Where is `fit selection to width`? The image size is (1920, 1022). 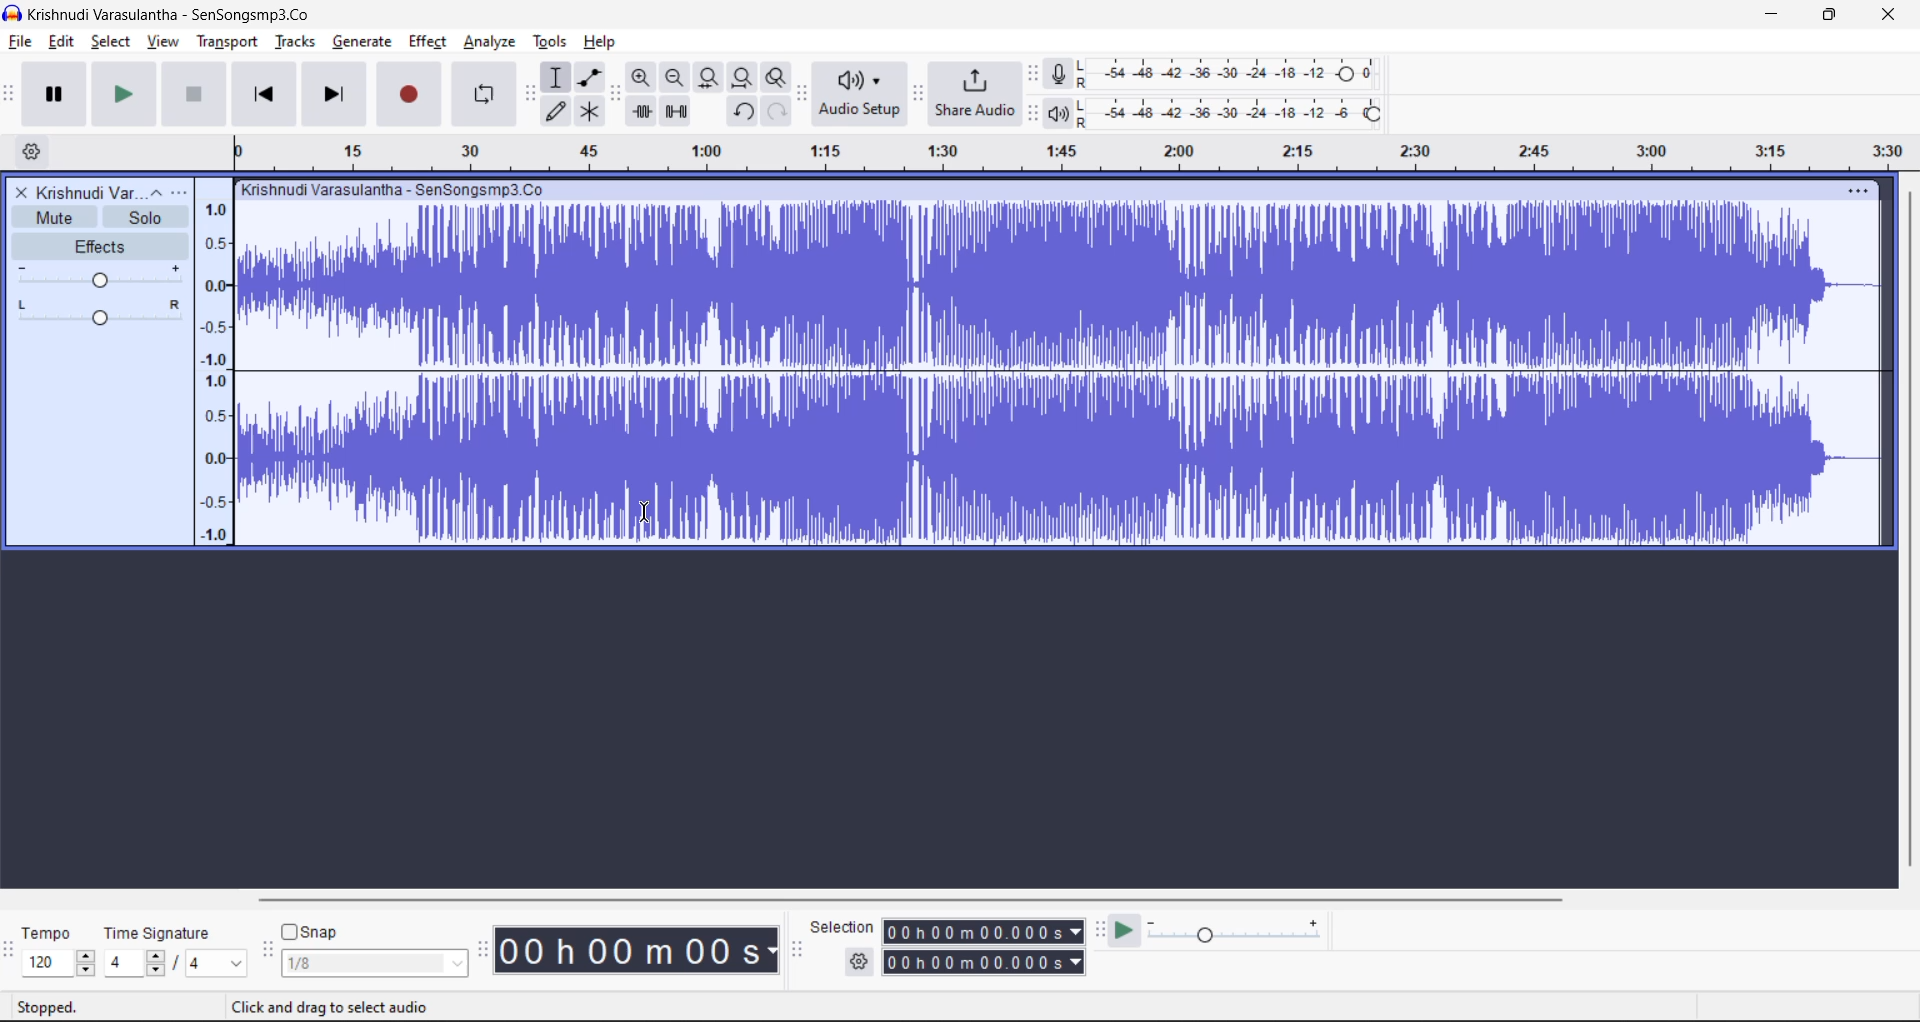 fit selection to width is located at coordinates (711, 78).